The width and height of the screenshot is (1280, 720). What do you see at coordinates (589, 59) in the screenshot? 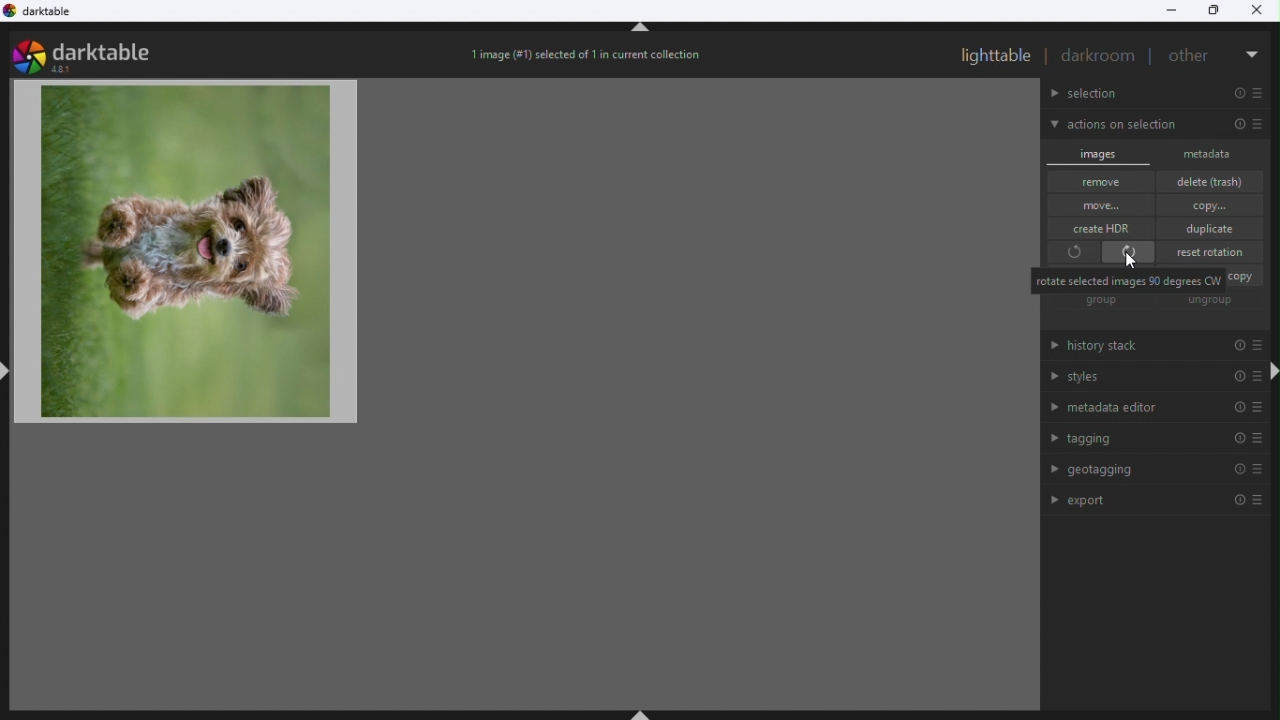
I see `Image selection status` at bounding box center [589, 59].